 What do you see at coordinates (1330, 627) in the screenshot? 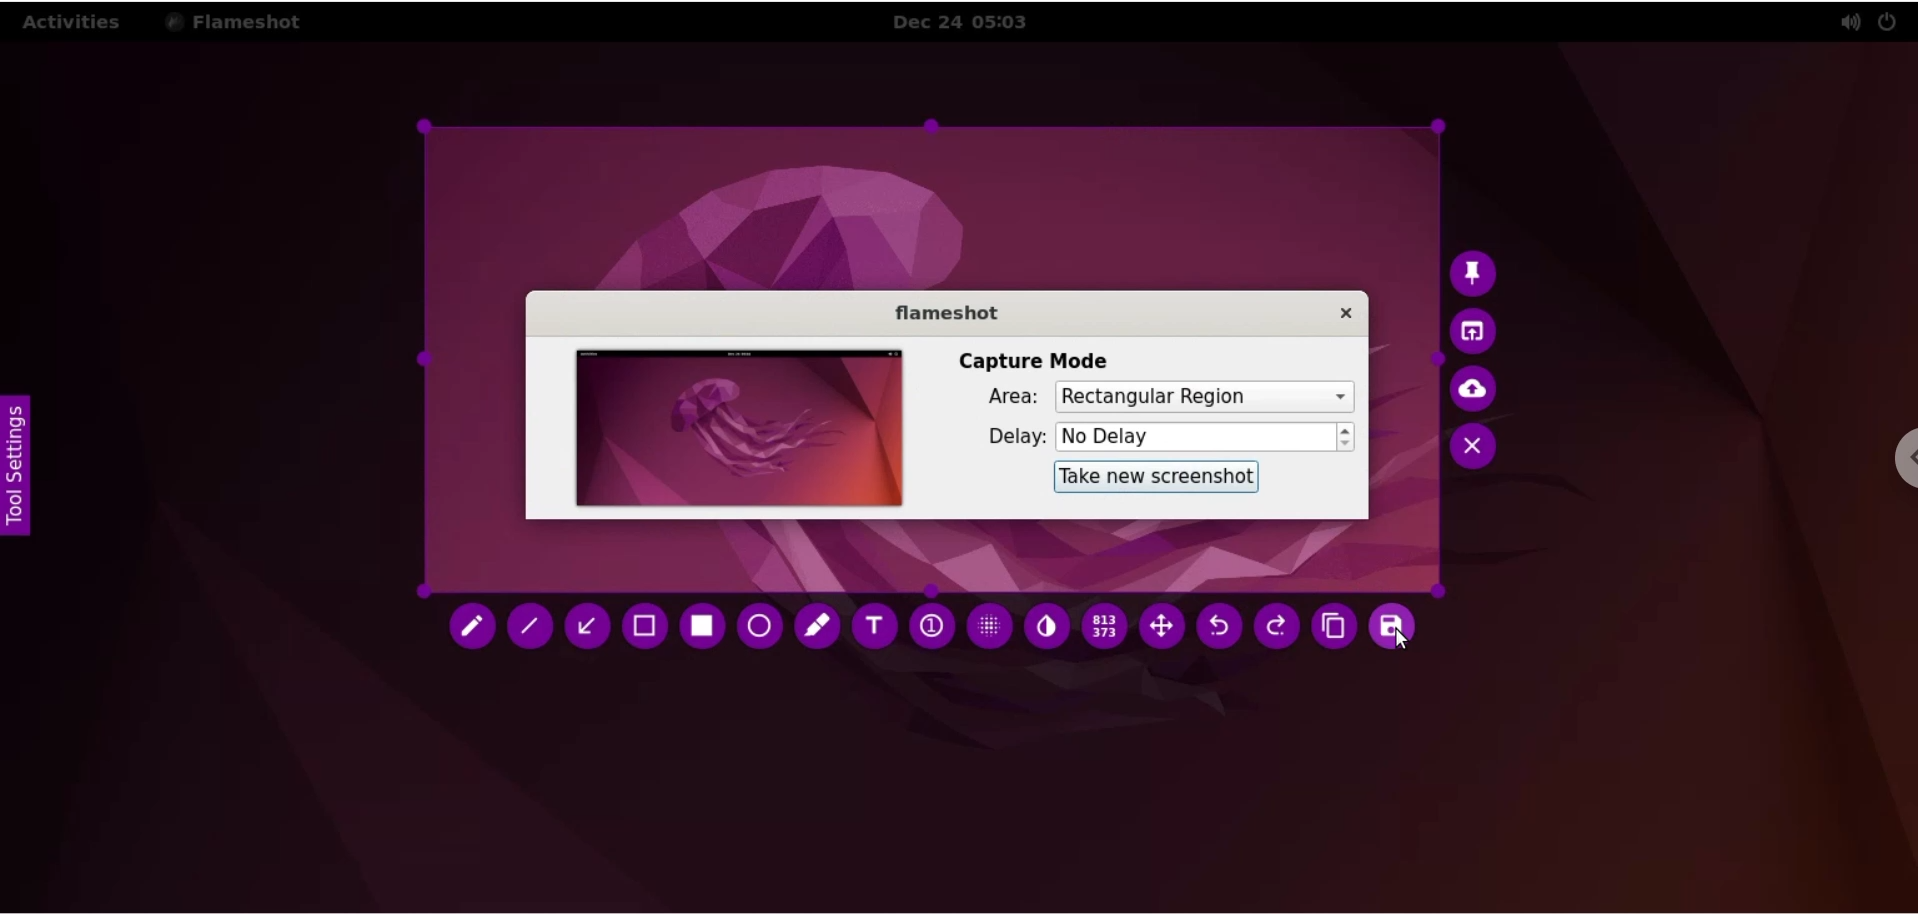
I see `copy to clipboard` at bounding box center [1330, 627].